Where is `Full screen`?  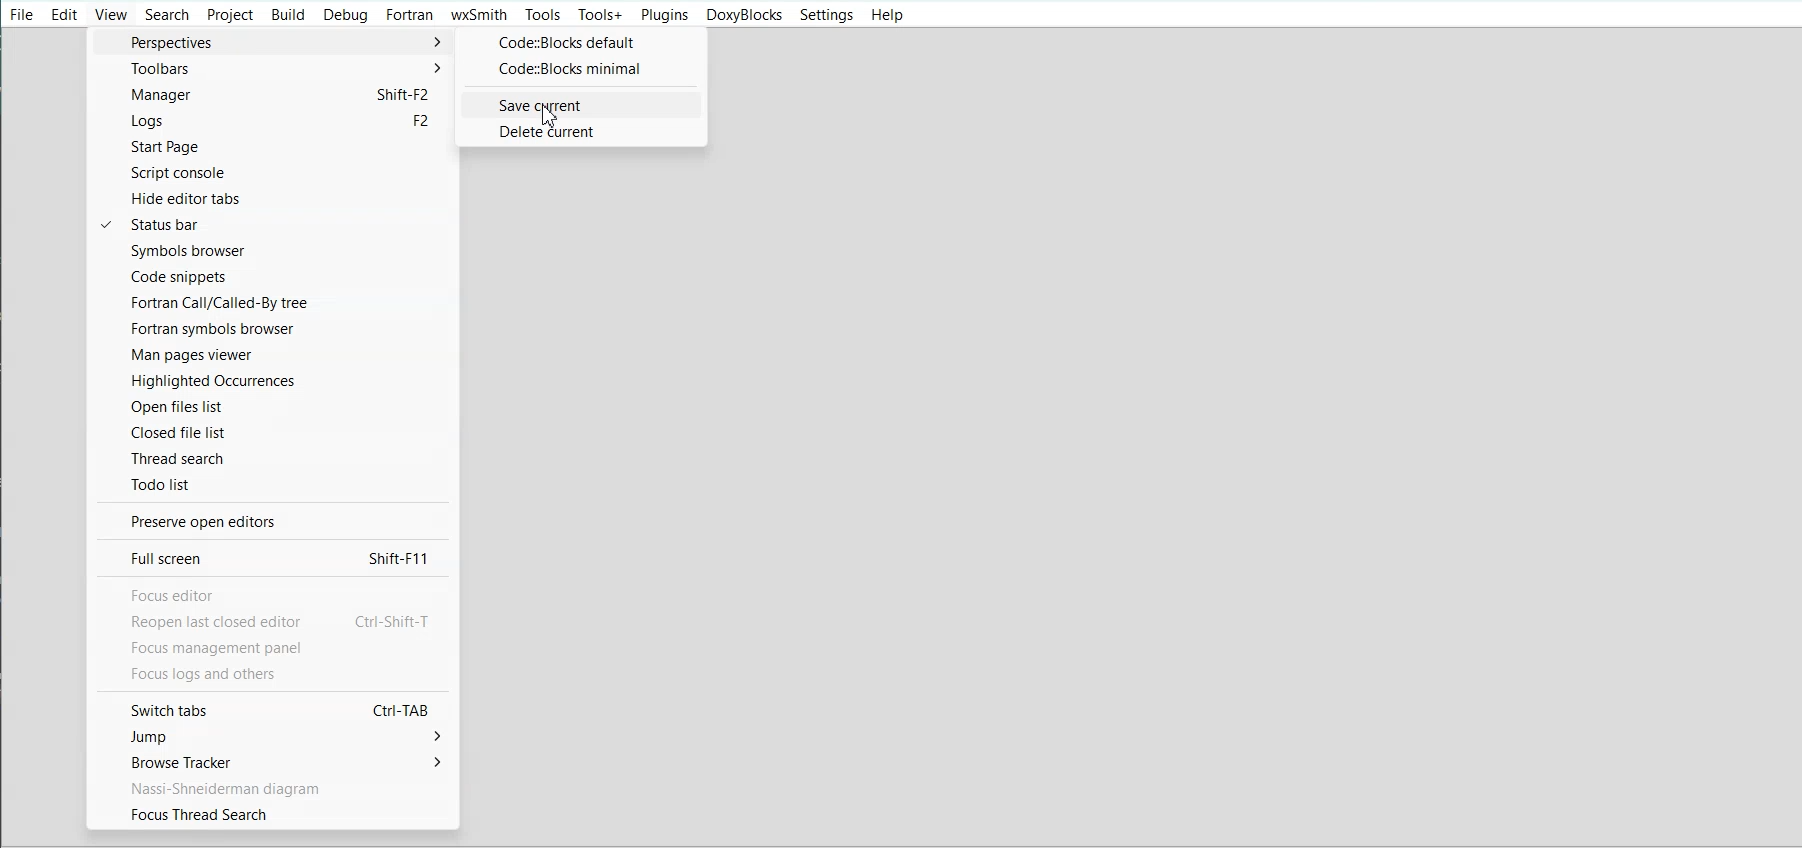 Full screen is located at coordinates (271, 558).